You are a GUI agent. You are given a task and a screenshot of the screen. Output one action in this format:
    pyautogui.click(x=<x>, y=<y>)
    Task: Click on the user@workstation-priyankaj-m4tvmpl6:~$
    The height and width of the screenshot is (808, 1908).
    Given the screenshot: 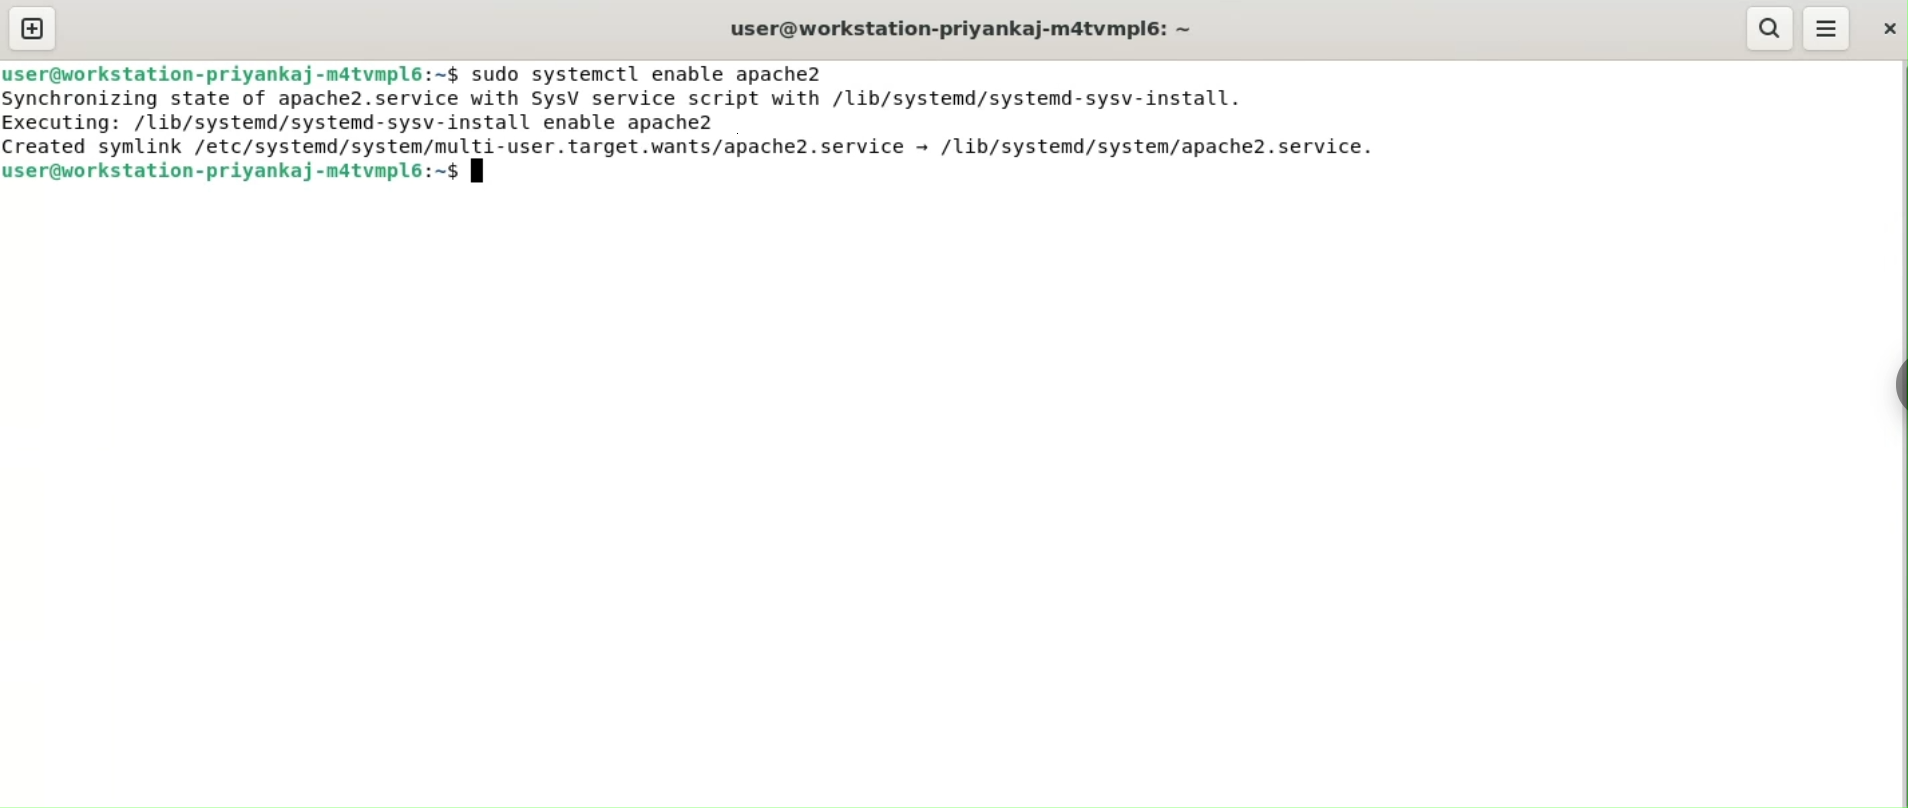 What is the action you would take?
    pyautogui.click(x=957, y=28)
    